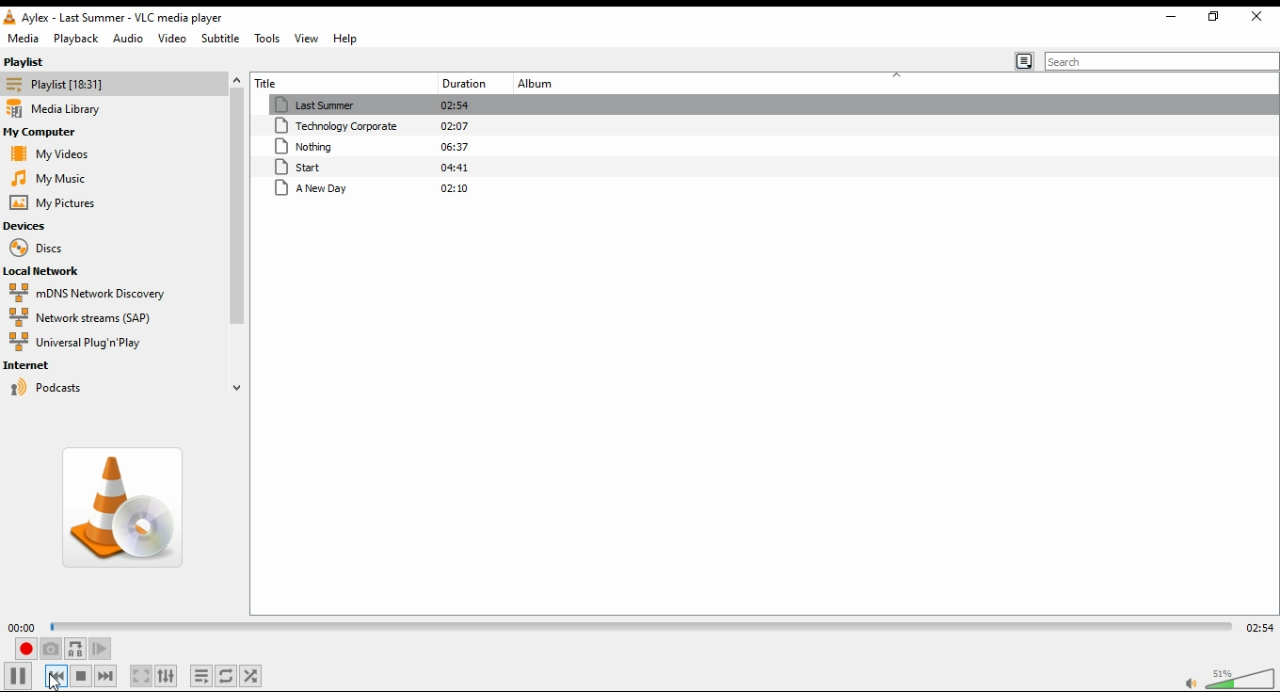  What do you see at coordinates (459, 83) in the screenshot?
I see `track duration` at bounding box center [459, 83].